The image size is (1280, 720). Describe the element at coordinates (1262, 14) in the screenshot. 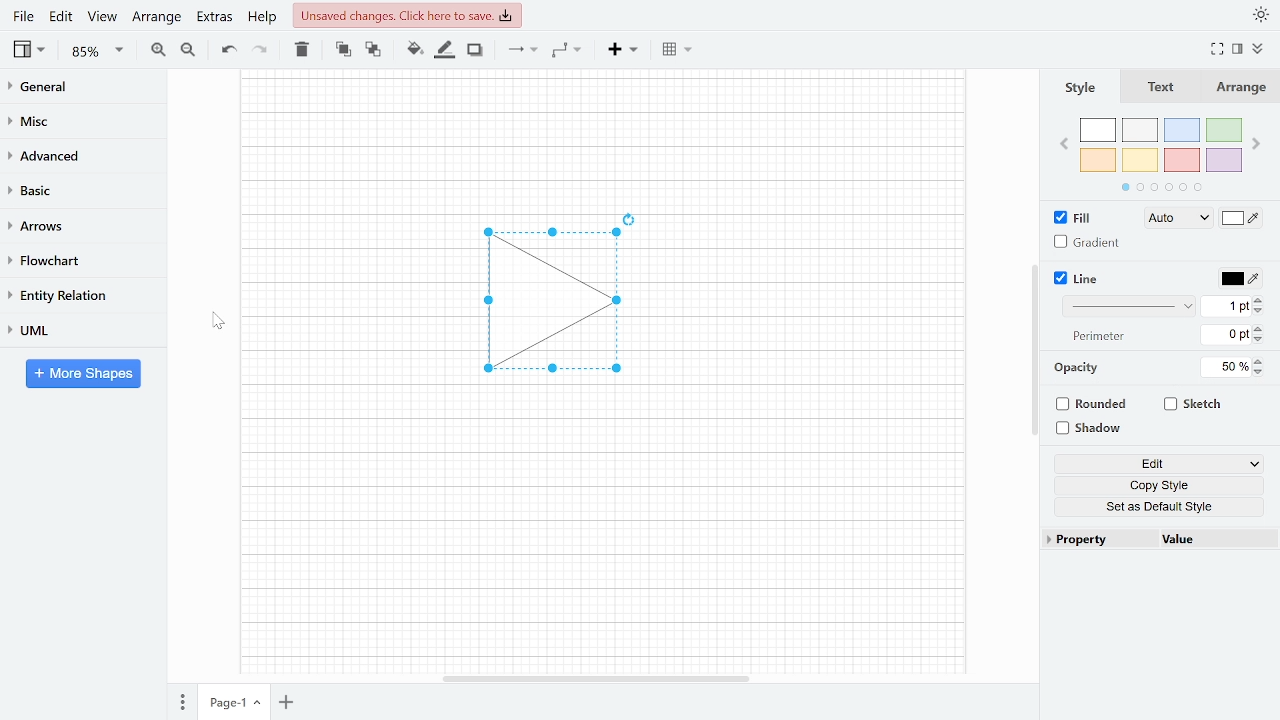

I see `Theme` at that location.